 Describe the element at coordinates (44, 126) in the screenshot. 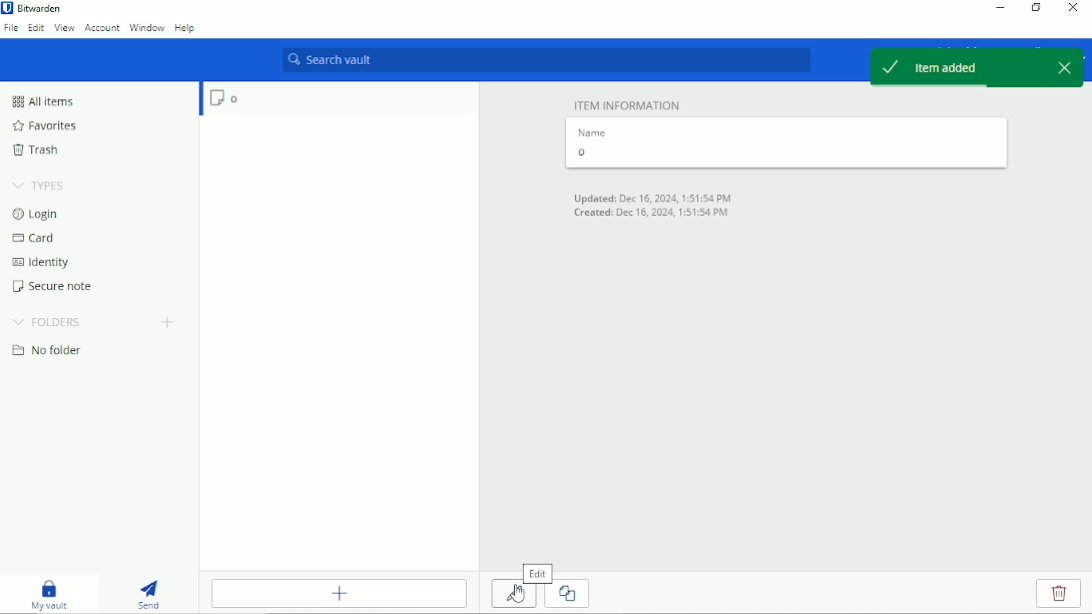

I see `Favorites` at that location.